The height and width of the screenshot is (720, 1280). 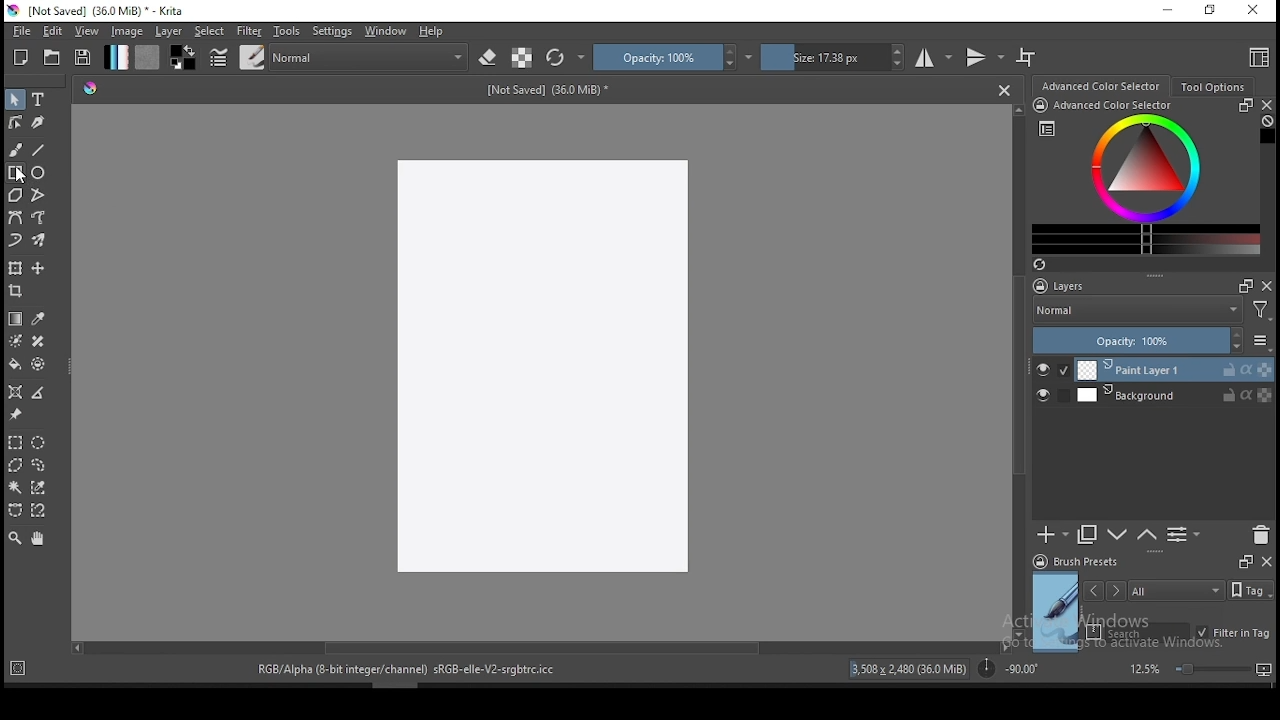 What do you see at coordinates (1053, 534) in the screenshot?
I see `new layer` at bounding box center [1053, 534].